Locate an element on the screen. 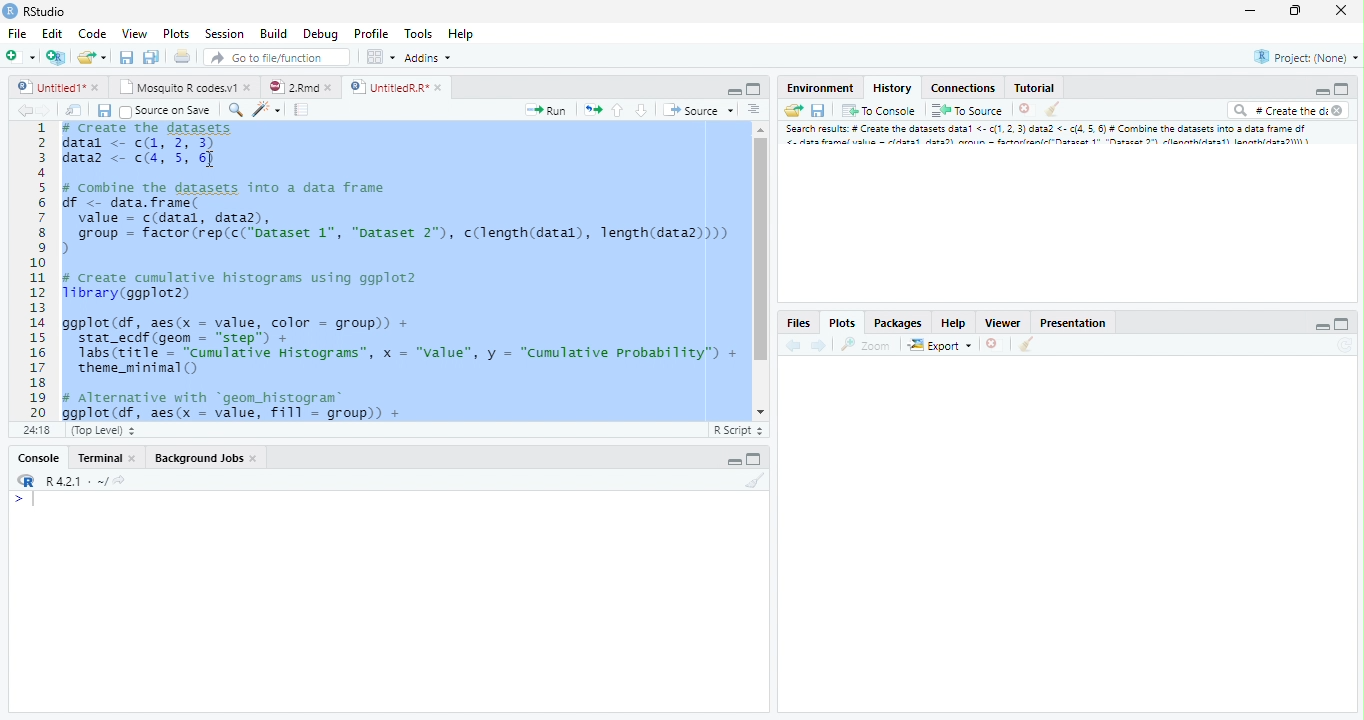 This screenshot has width=1364, height=720. Code beautify is located at coordinates (269, 110).